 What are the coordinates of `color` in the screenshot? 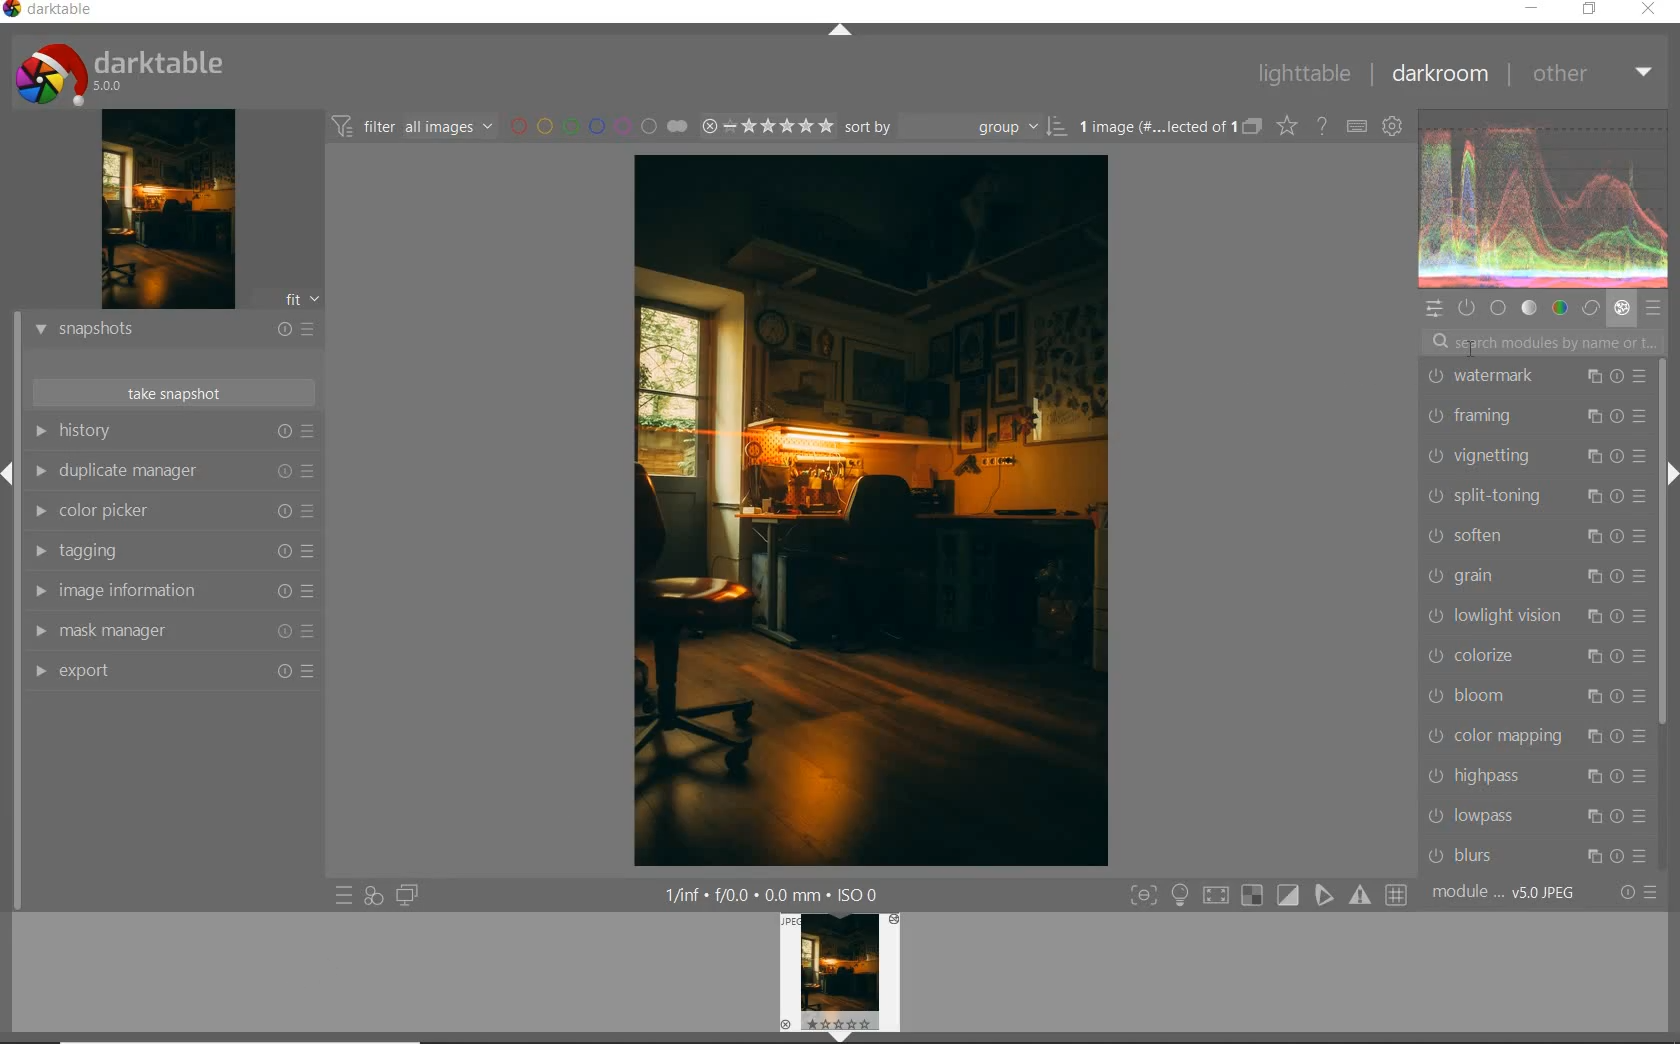 It's located at (1561, 307).